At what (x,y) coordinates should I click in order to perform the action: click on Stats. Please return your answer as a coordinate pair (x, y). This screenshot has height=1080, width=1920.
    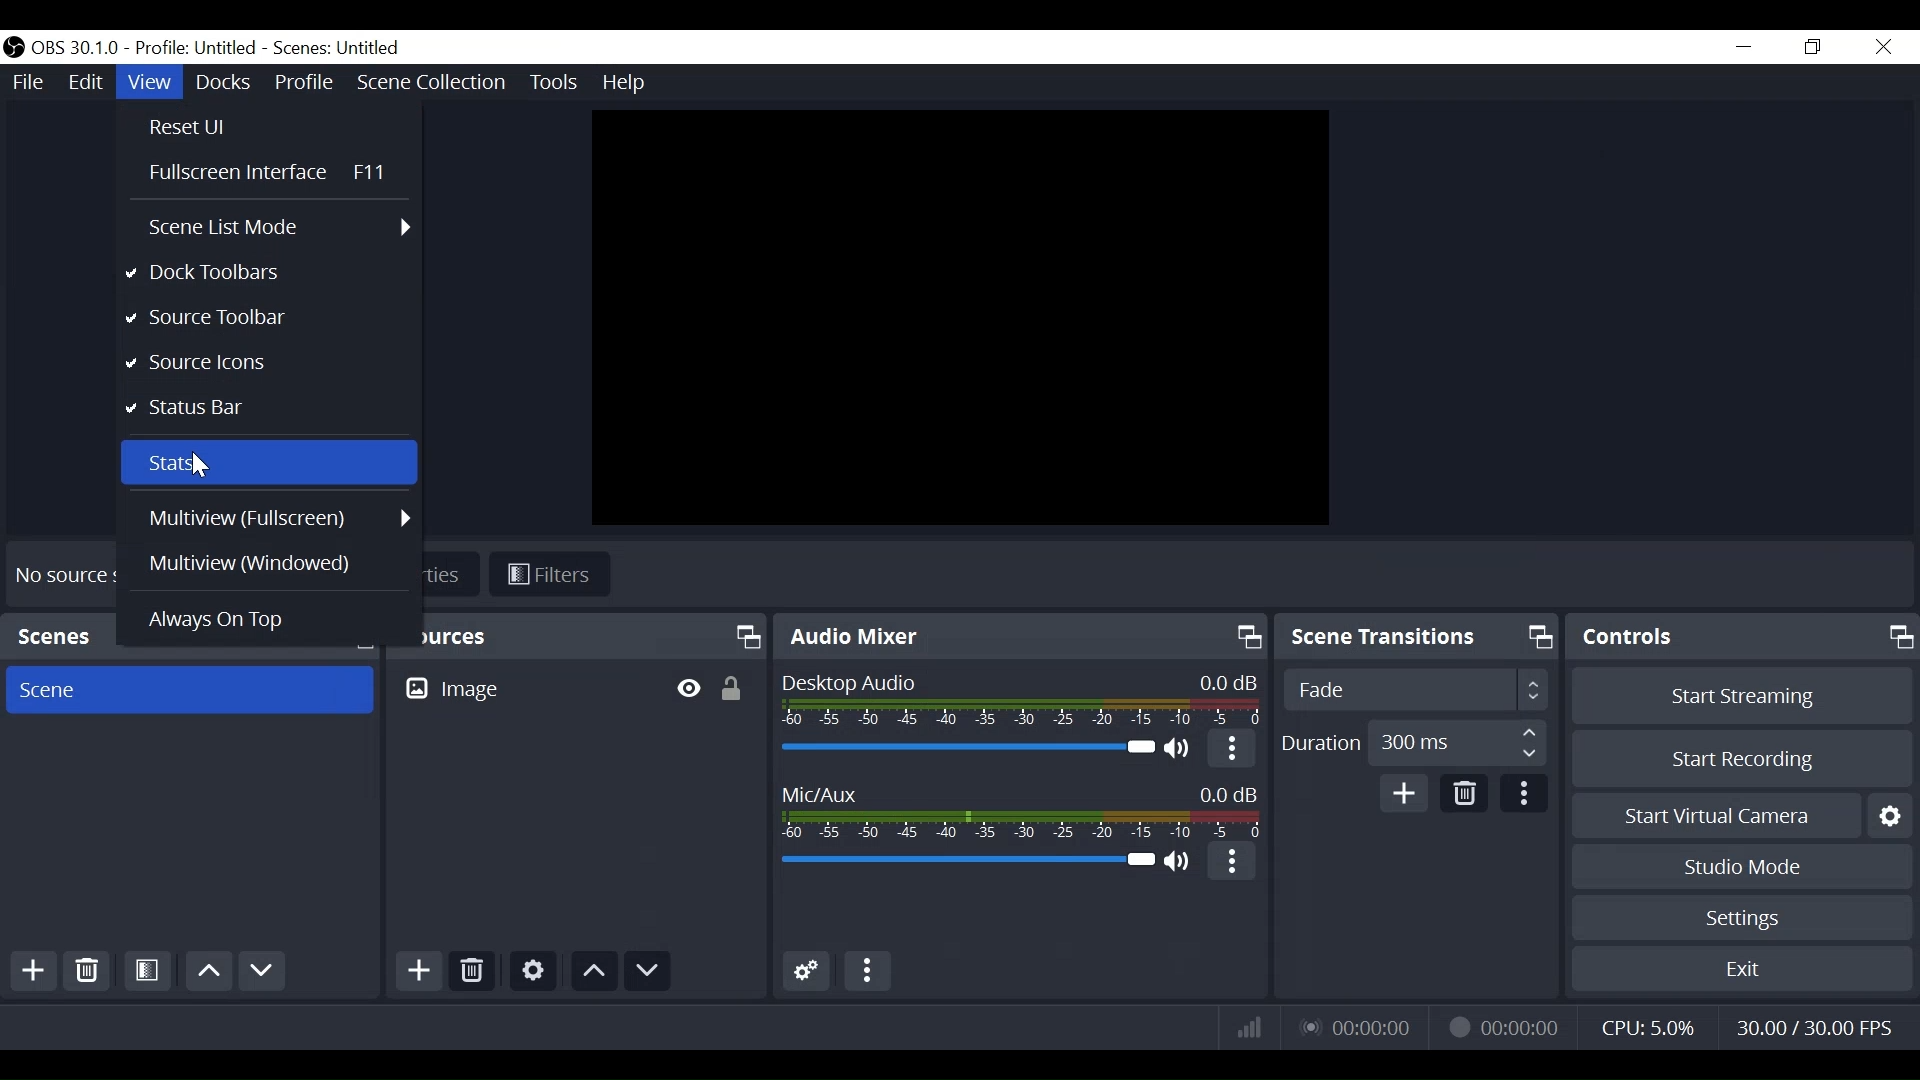
    Looking at the image, I should click on (268, 461).